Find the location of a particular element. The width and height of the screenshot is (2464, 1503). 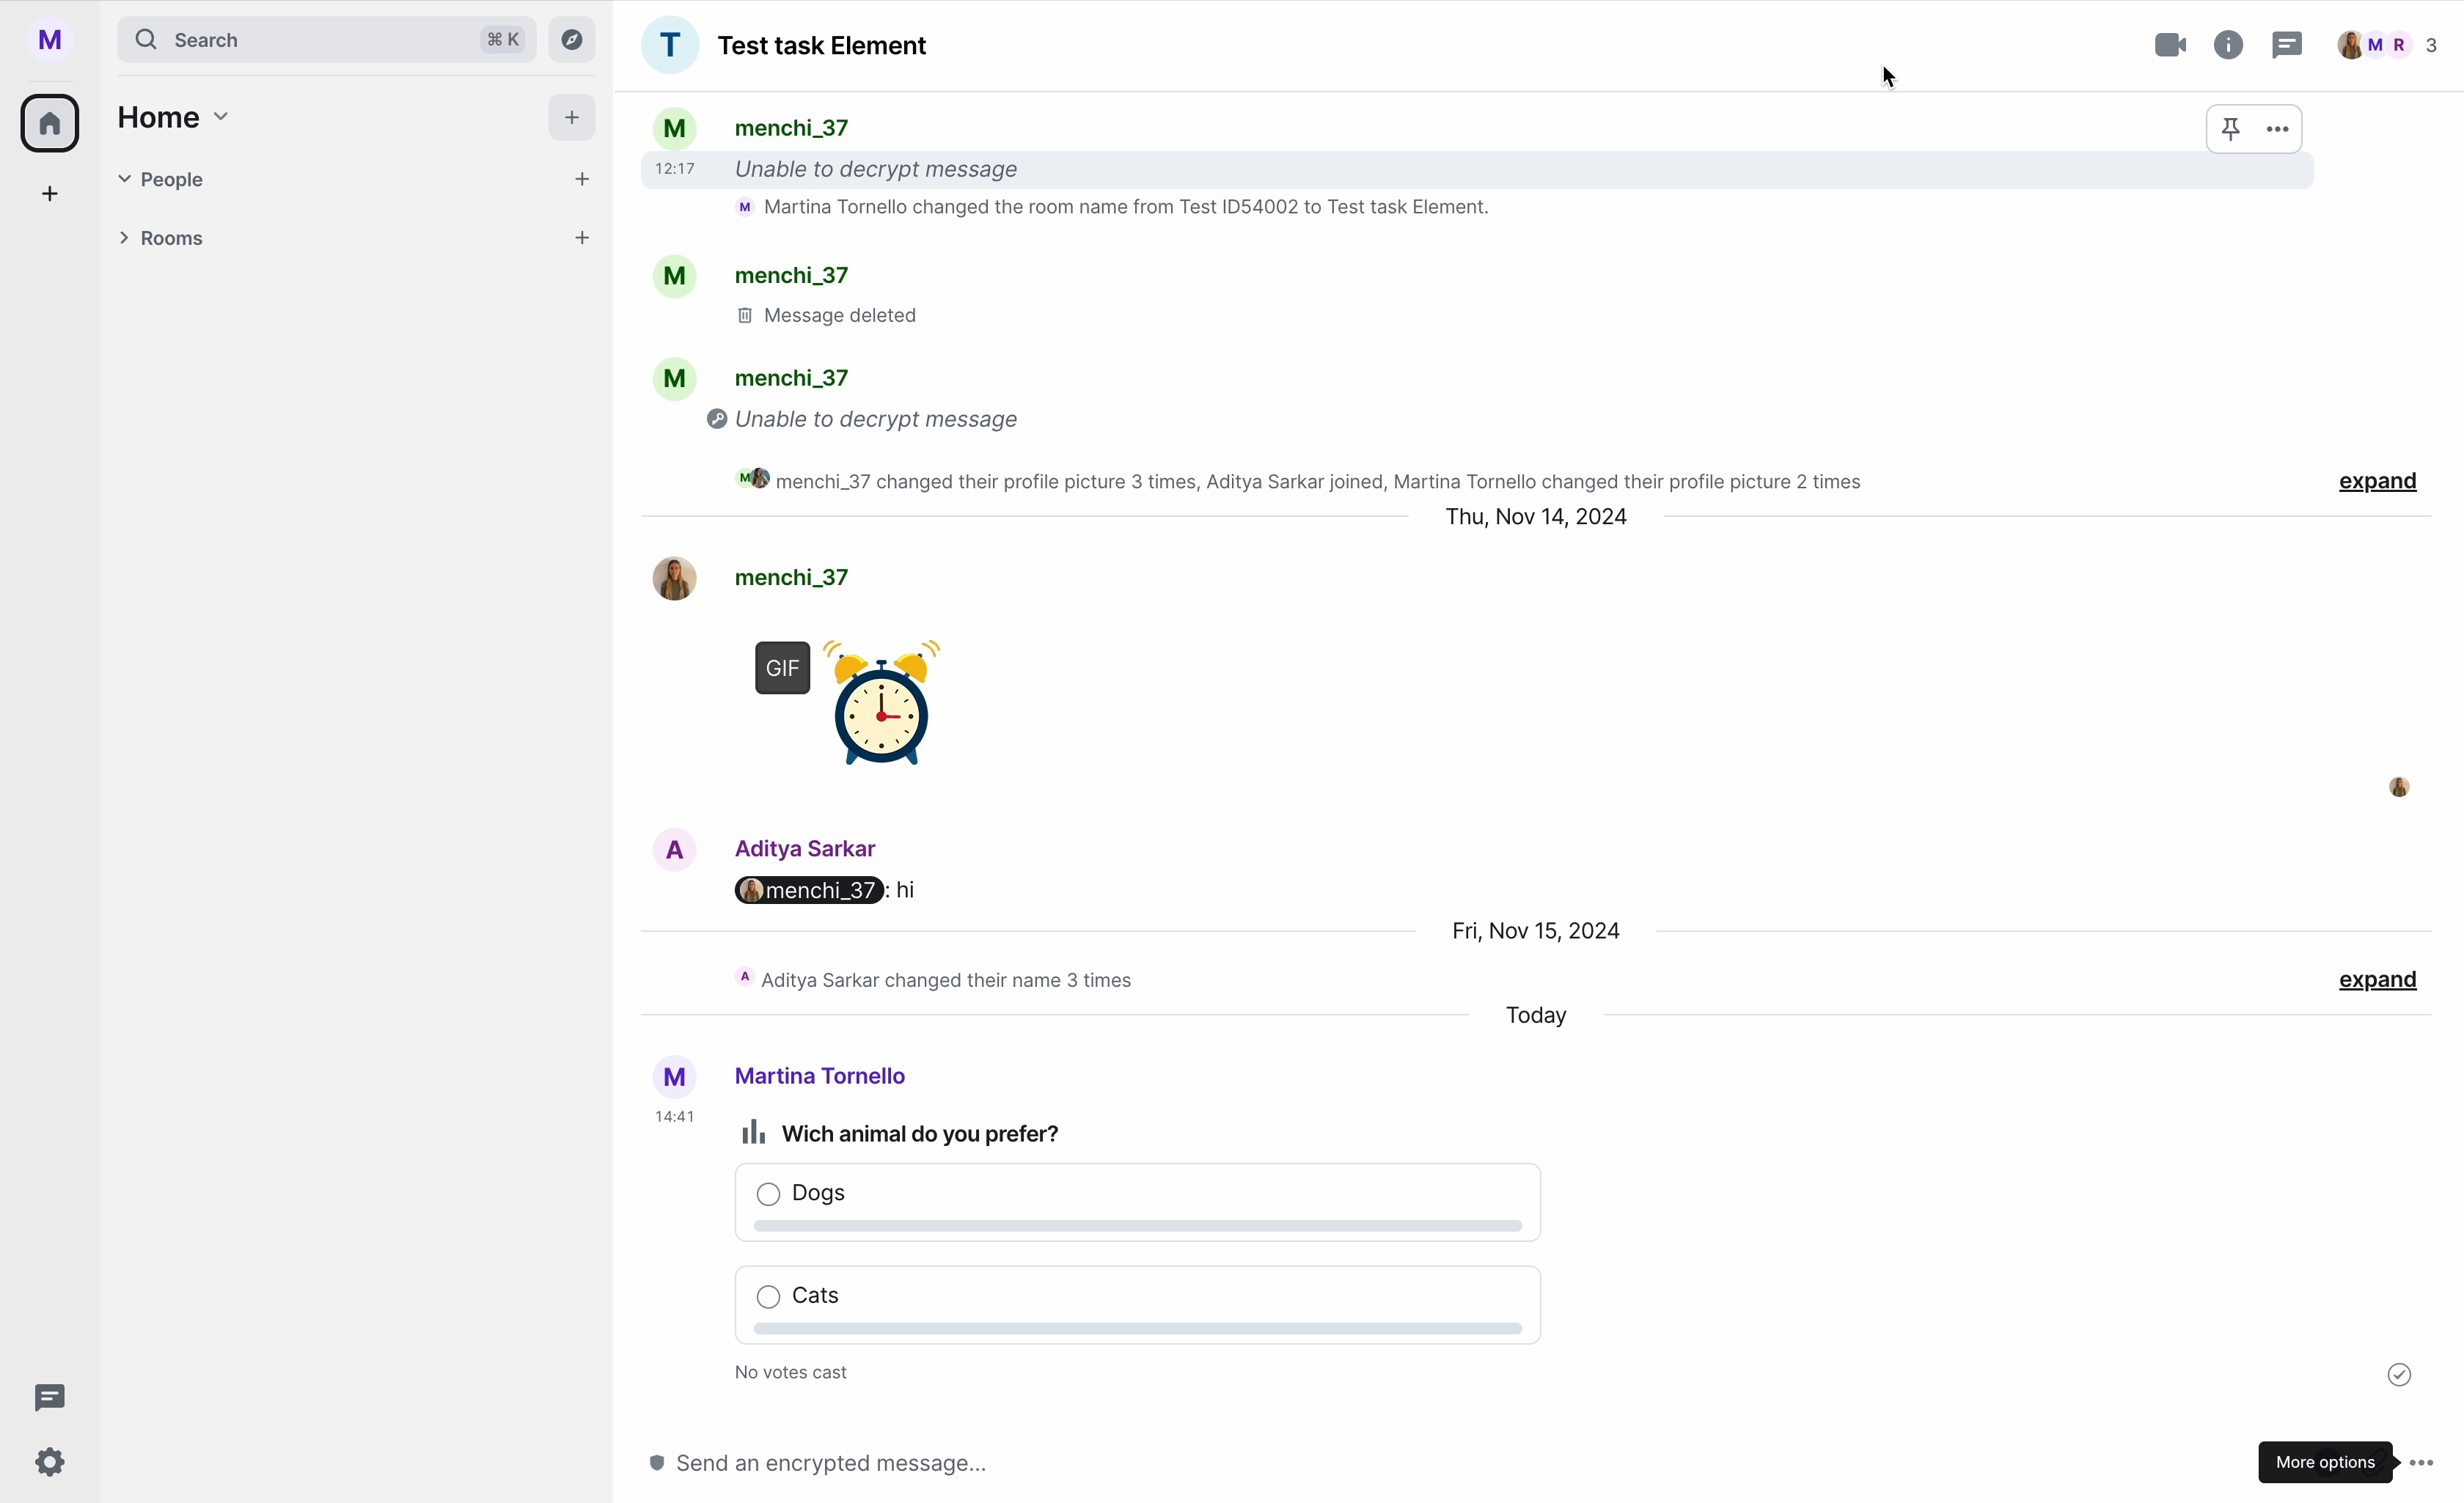

more options is located at coordinates (2281, 127).